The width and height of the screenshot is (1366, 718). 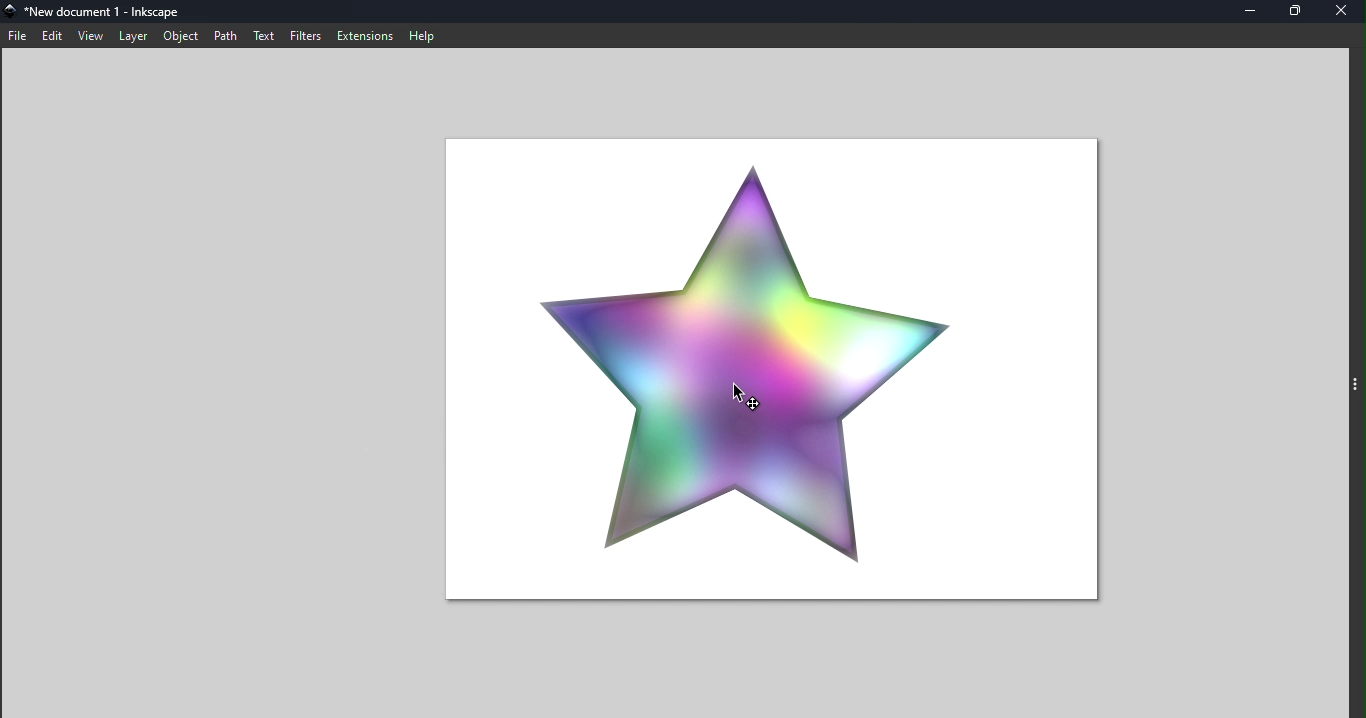 What do you see at coordinates (423, 34) in the screenshot?
I see `Help` at bounding box center [423, 34].